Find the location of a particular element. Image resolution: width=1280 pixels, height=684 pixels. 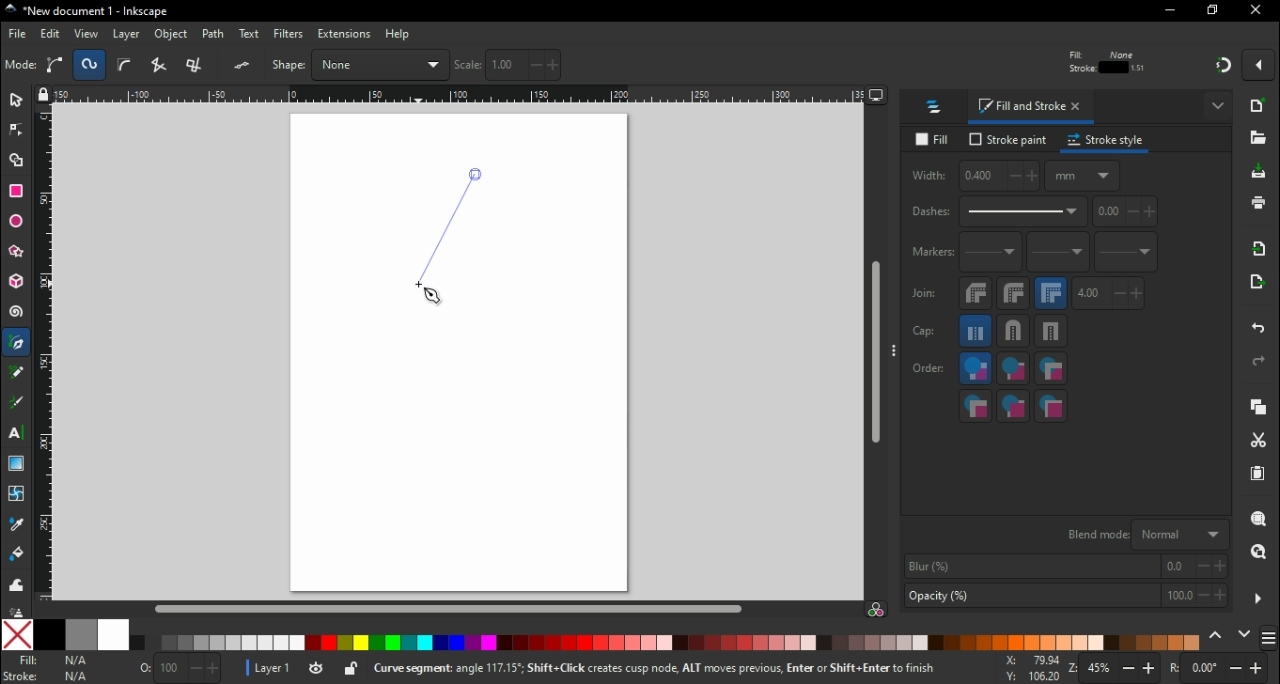

opacity is located at coordinates (179, 666).